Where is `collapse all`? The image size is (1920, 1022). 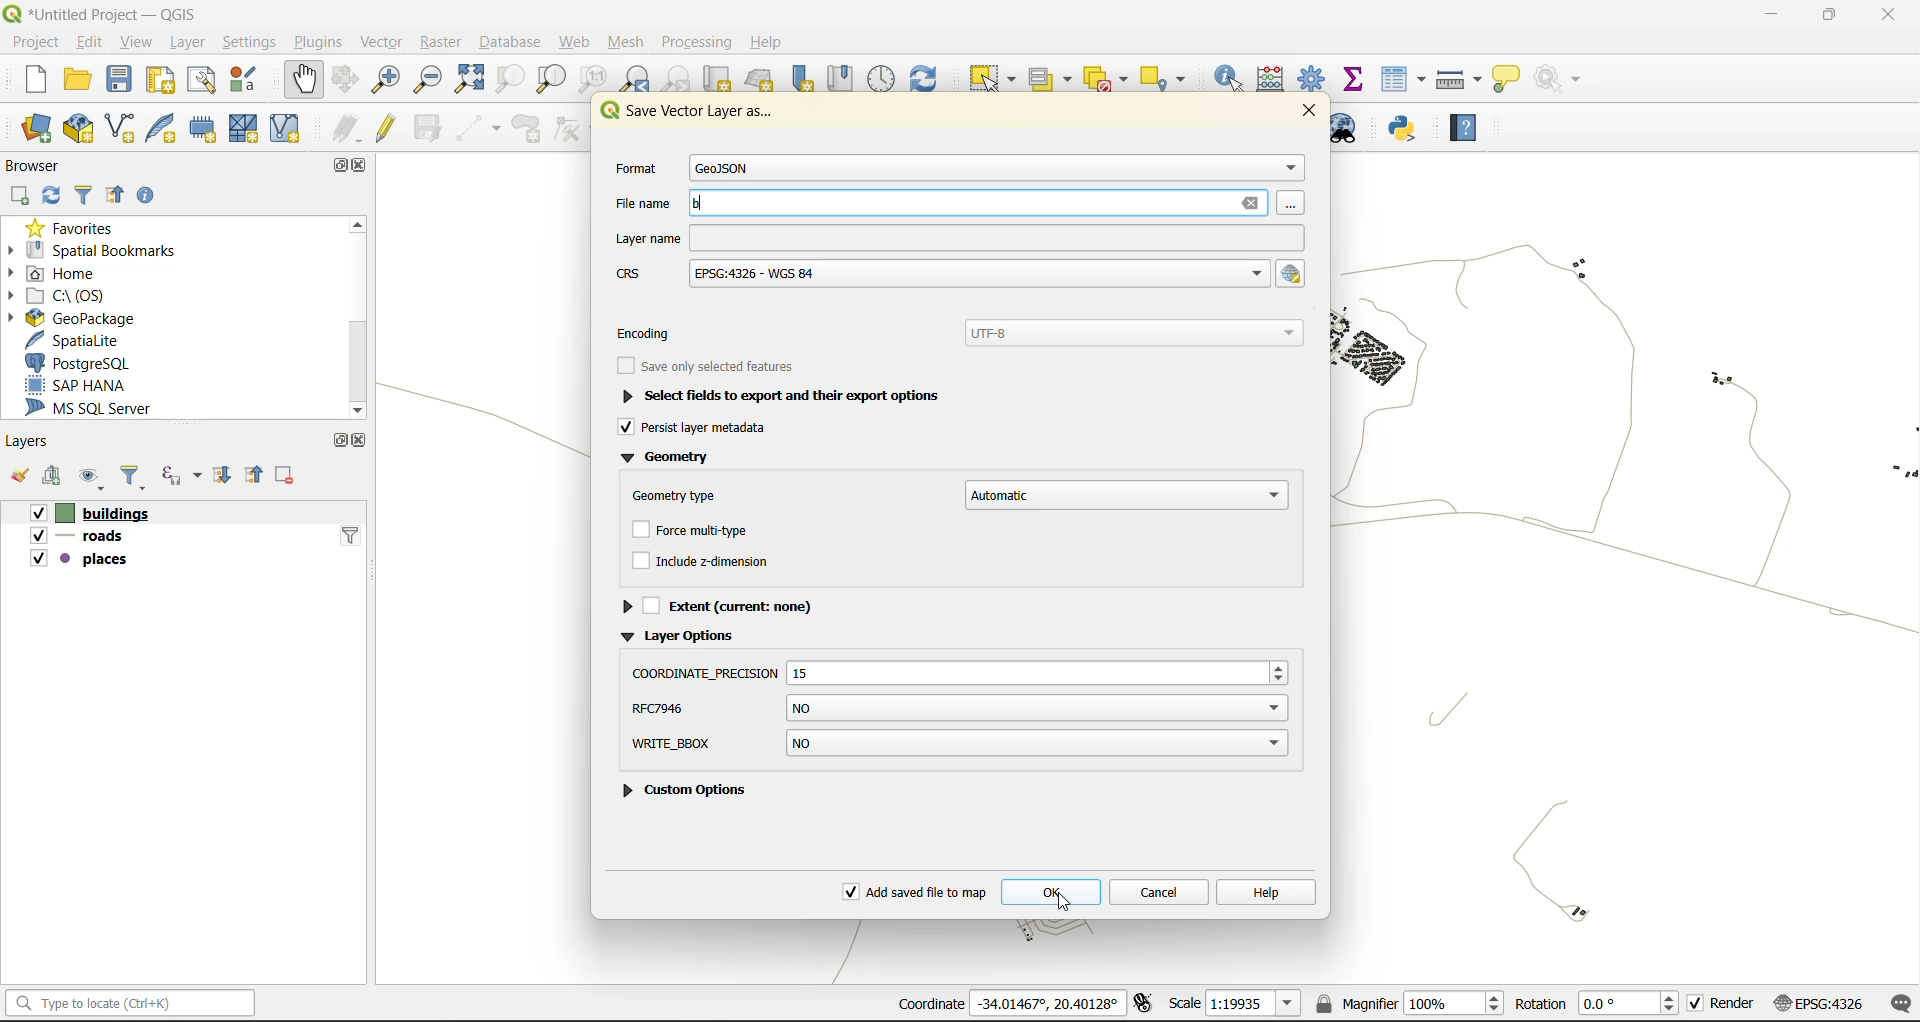 collapse all is located at coordinates (116, 193).